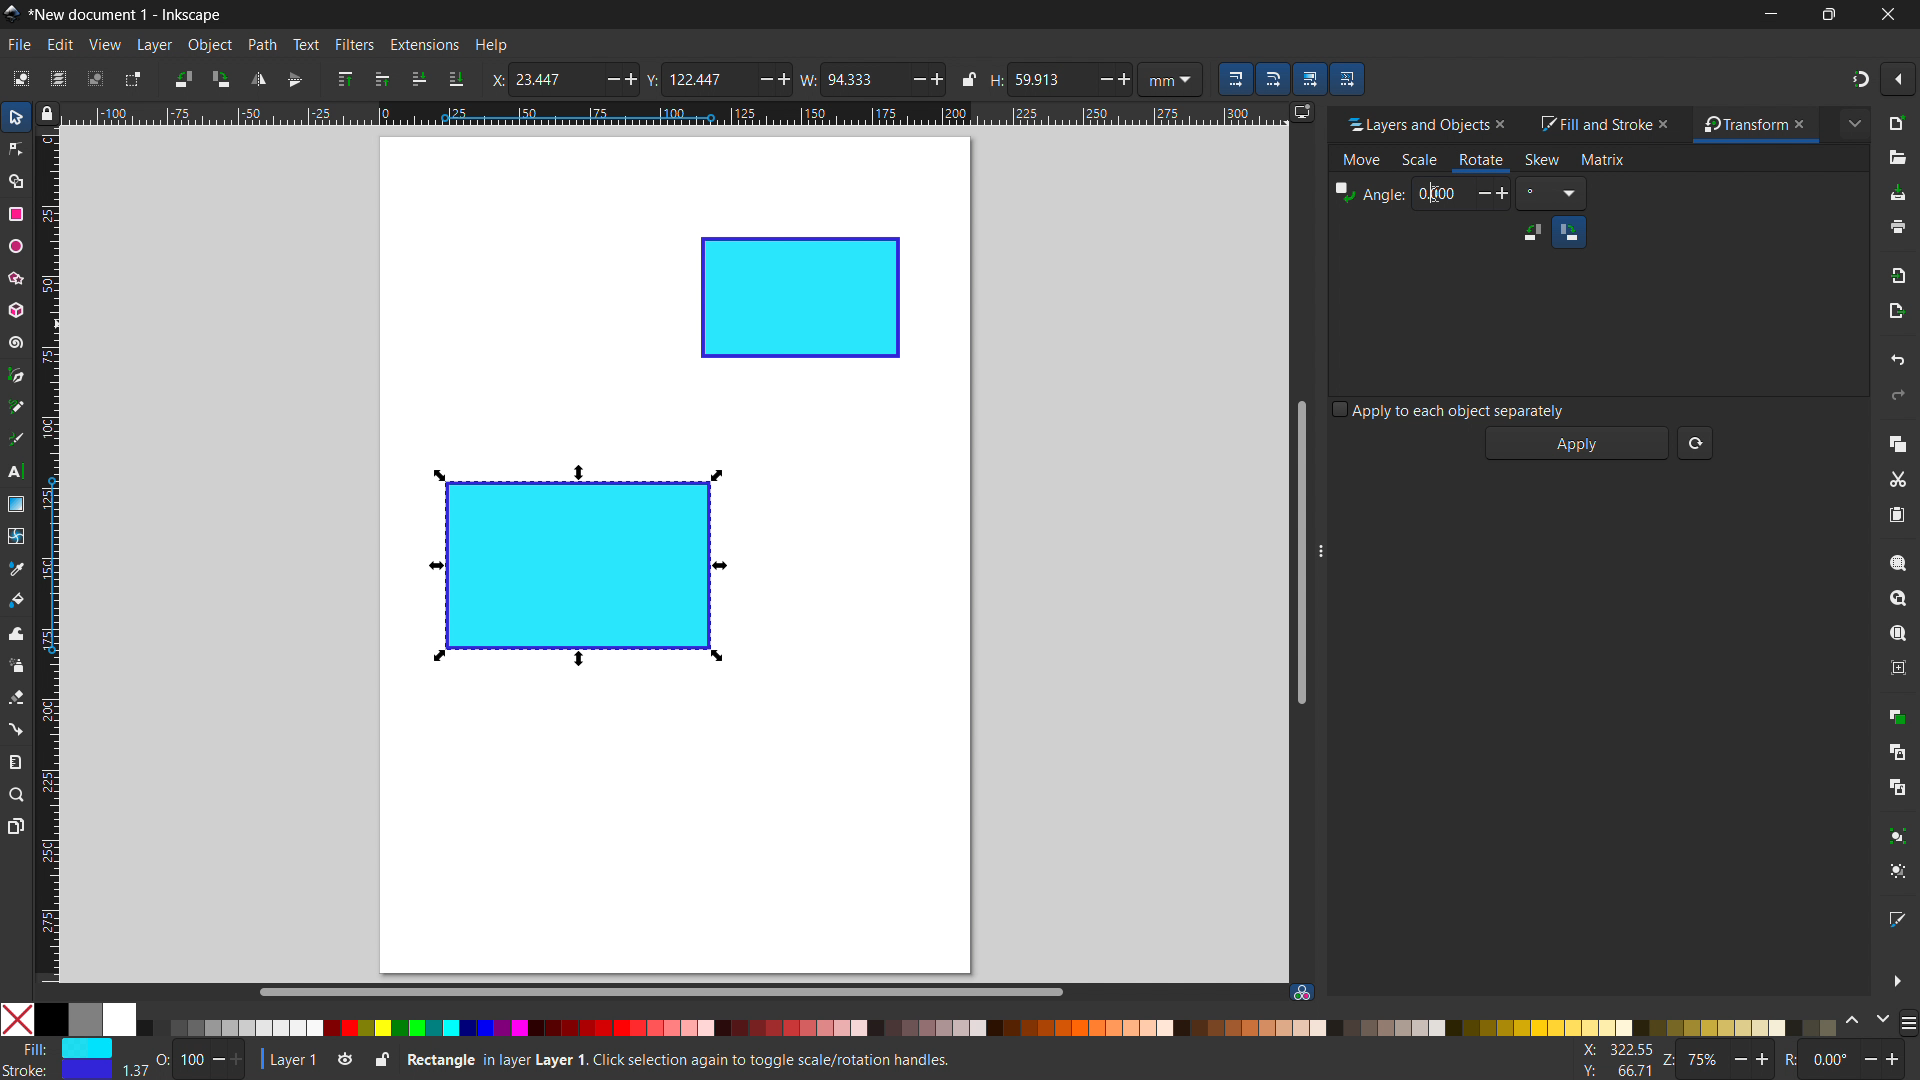  What do you see at coordinates (1668, 123) in the screenshot?
I see `close` at bounding box center [1668, 123].